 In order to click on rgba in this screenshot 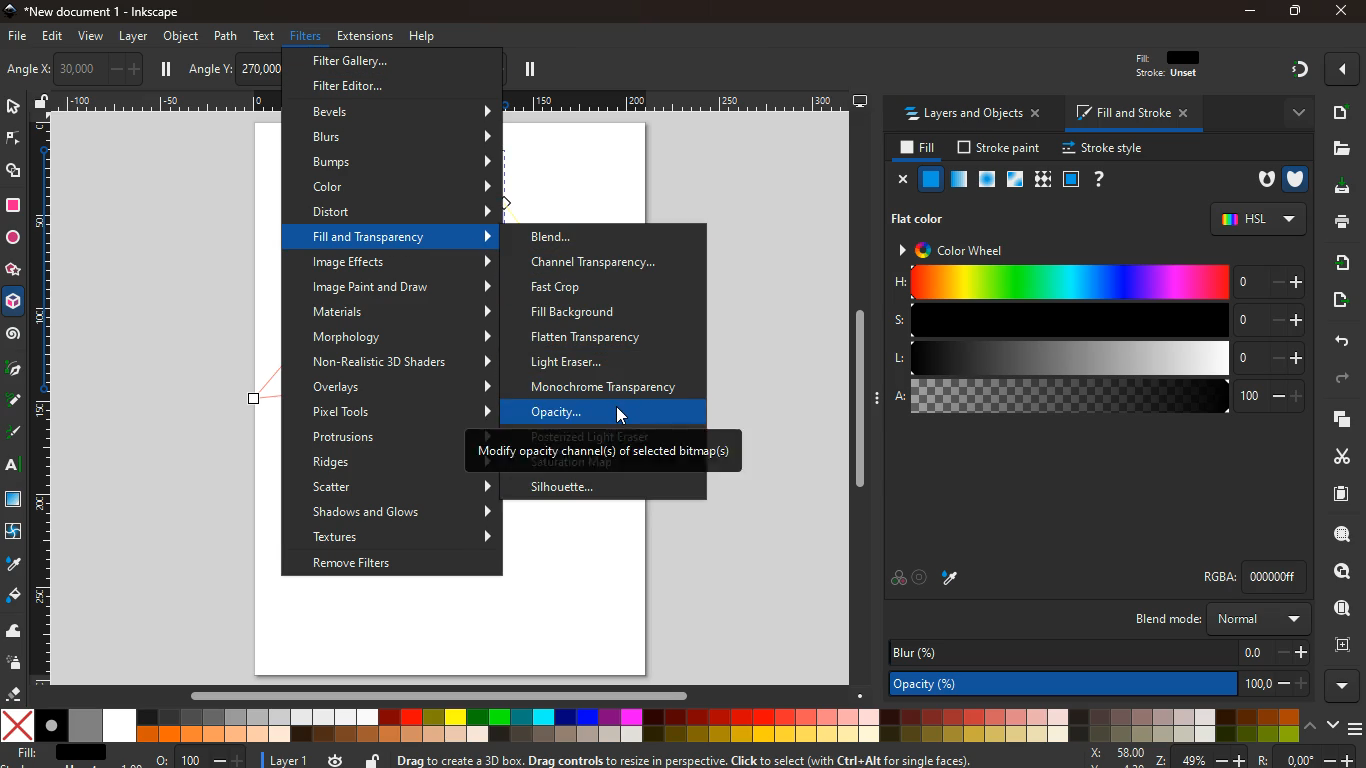, I will do `click(1235, 576)`.